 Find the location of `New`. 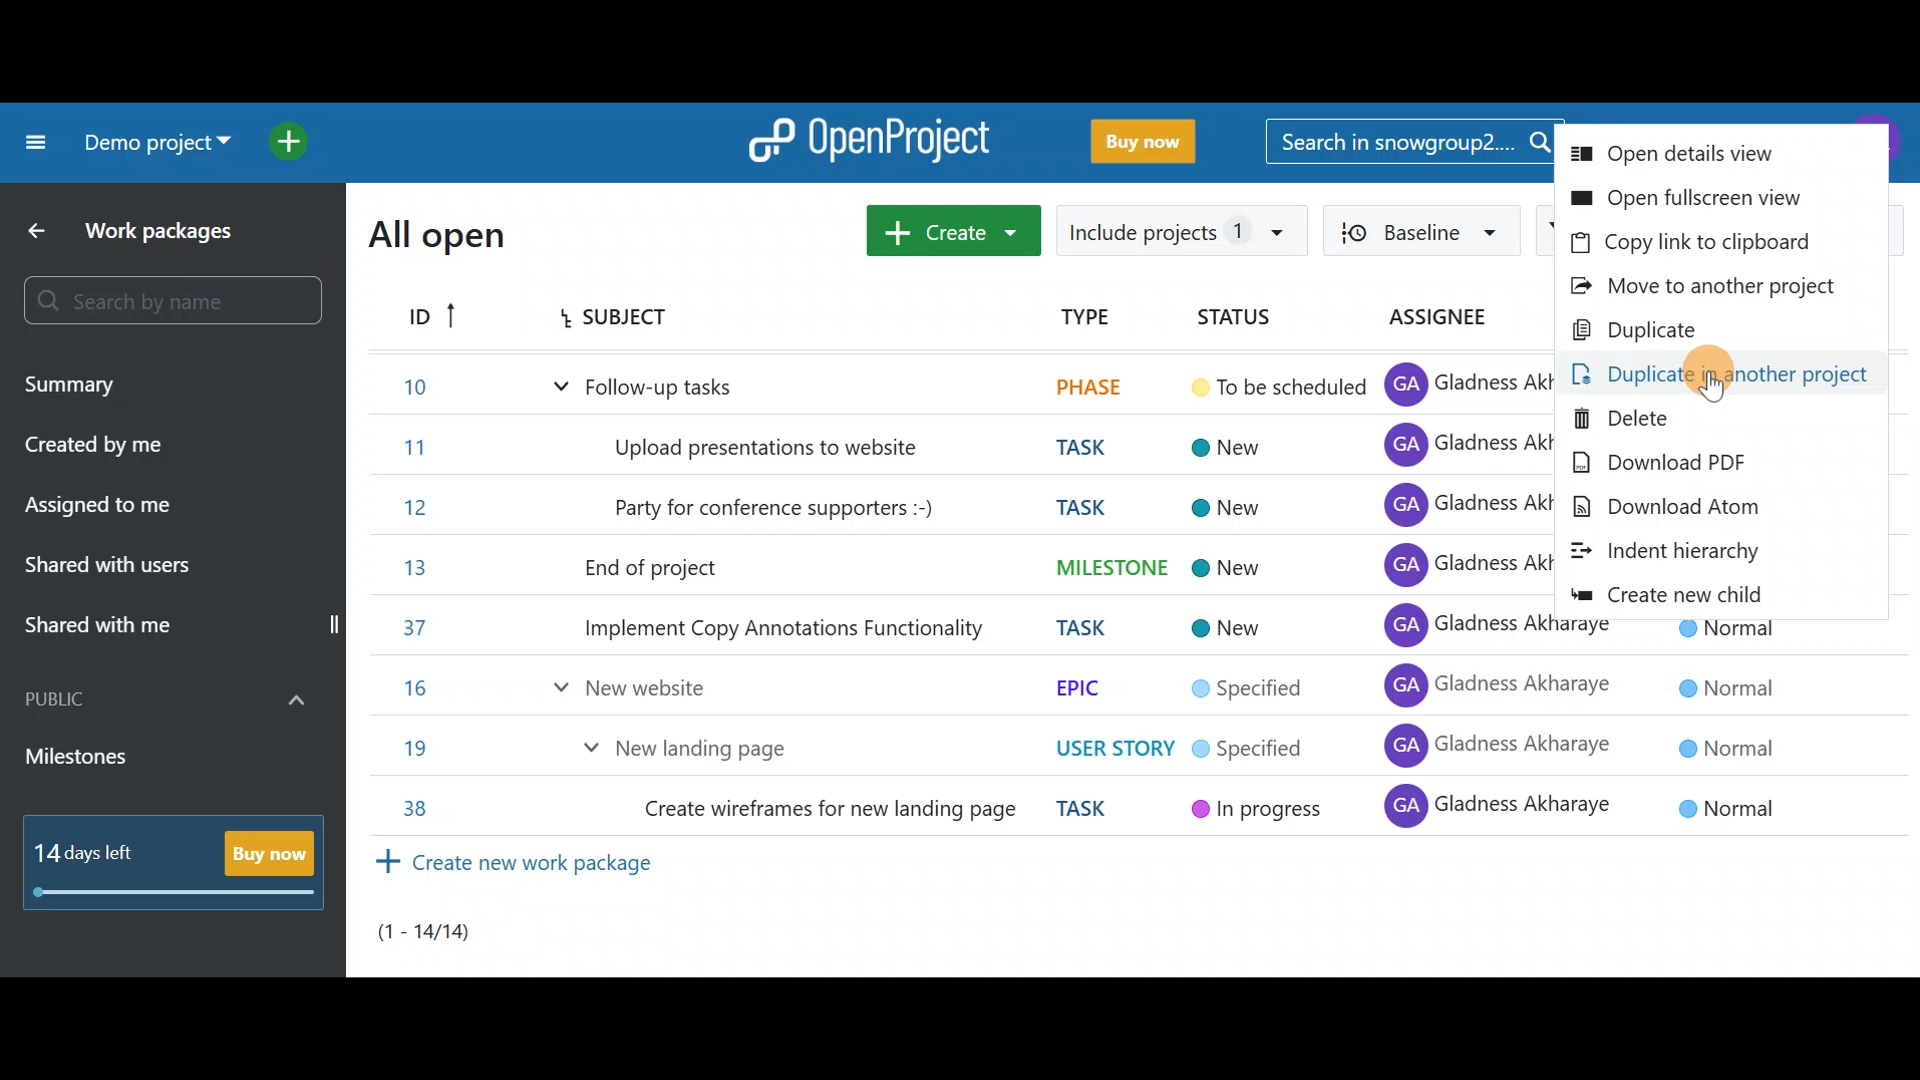

New is located at coordinates (1229, 567).